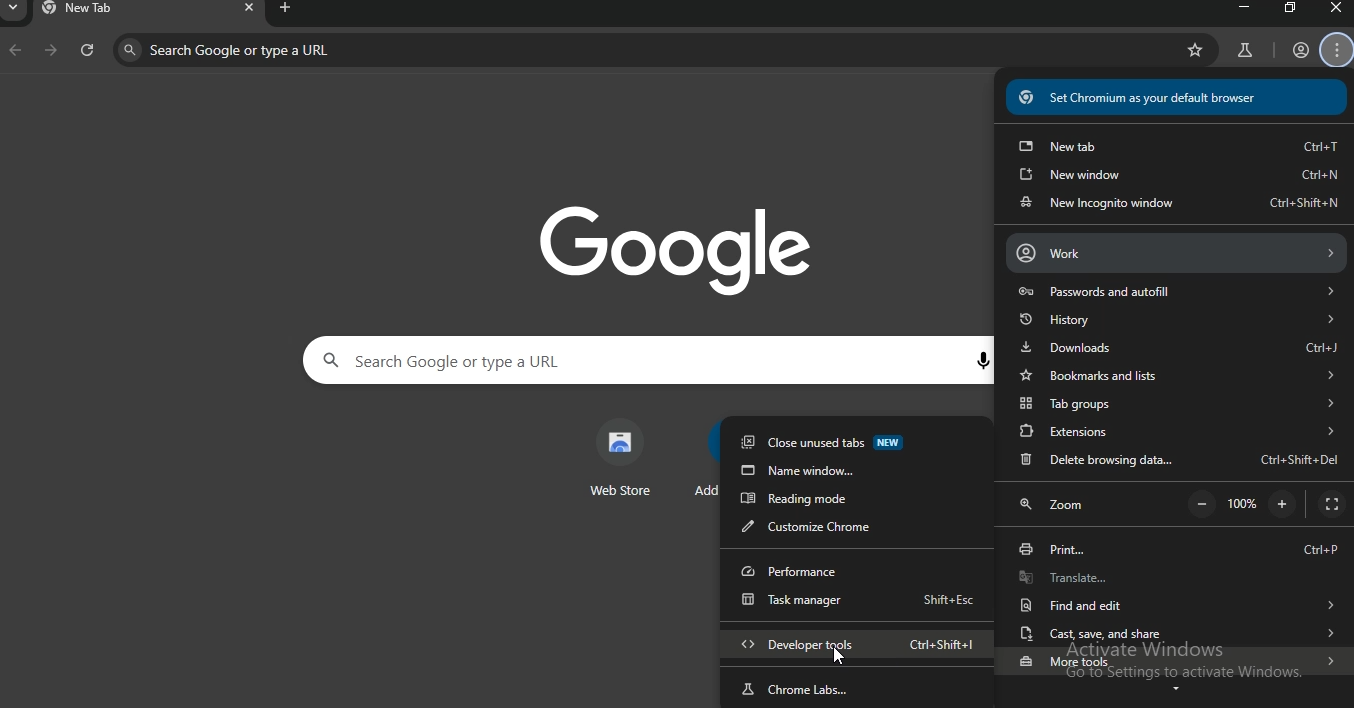 This screenshot has height=708, width=1354. I want to click on cursor, so click(836, 657).